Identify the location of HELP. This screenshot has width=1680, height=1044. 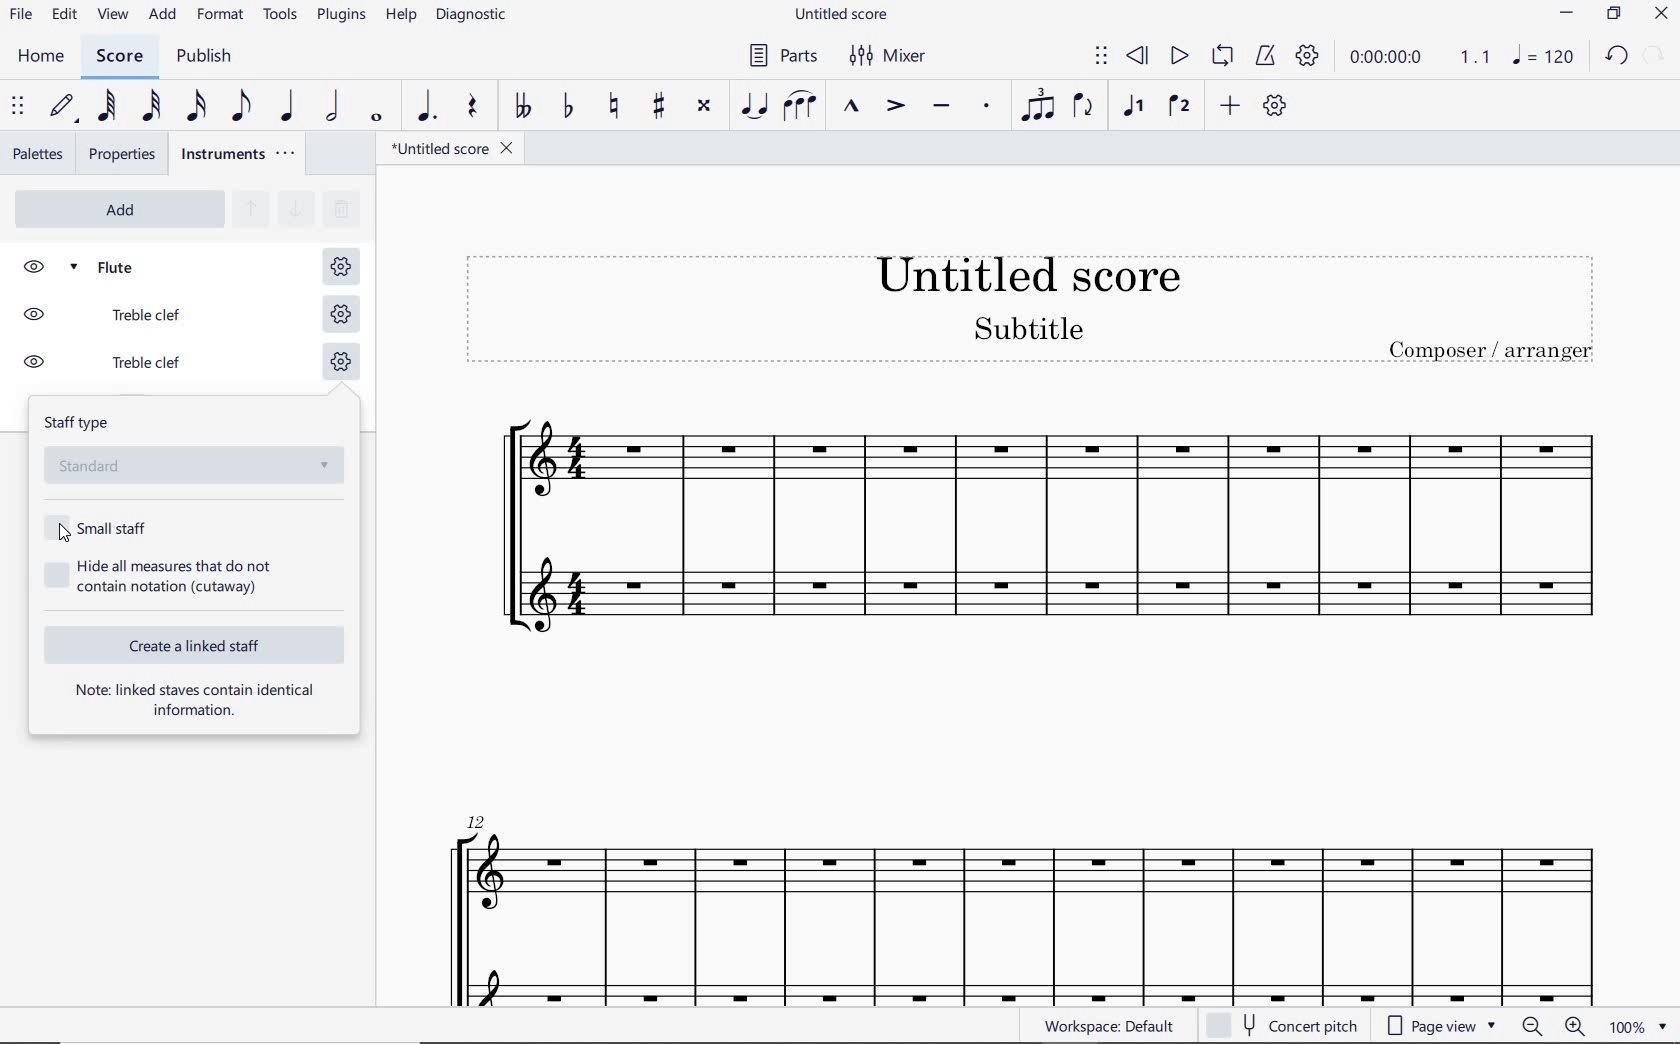
(402, 18).